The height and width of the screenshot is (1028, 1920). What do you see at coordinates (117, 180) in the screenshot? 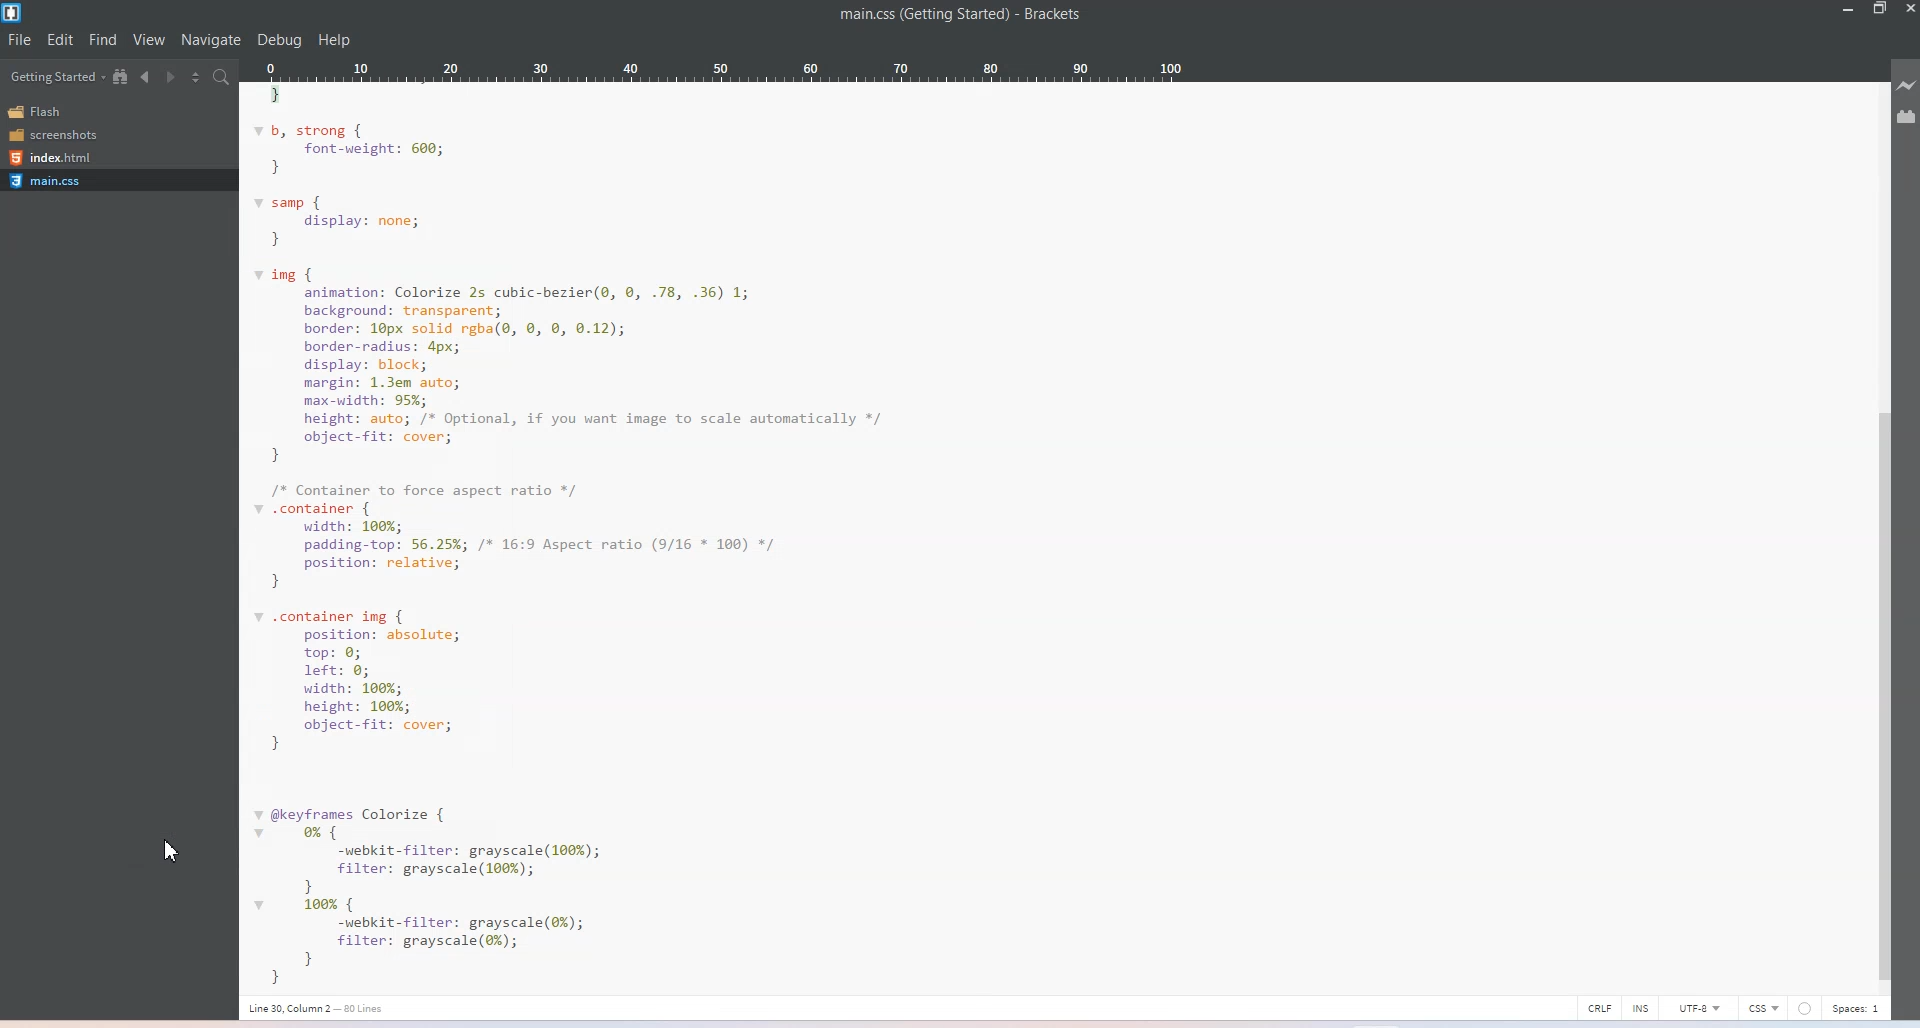
I see `main.css` at bounding box center [117, 180].